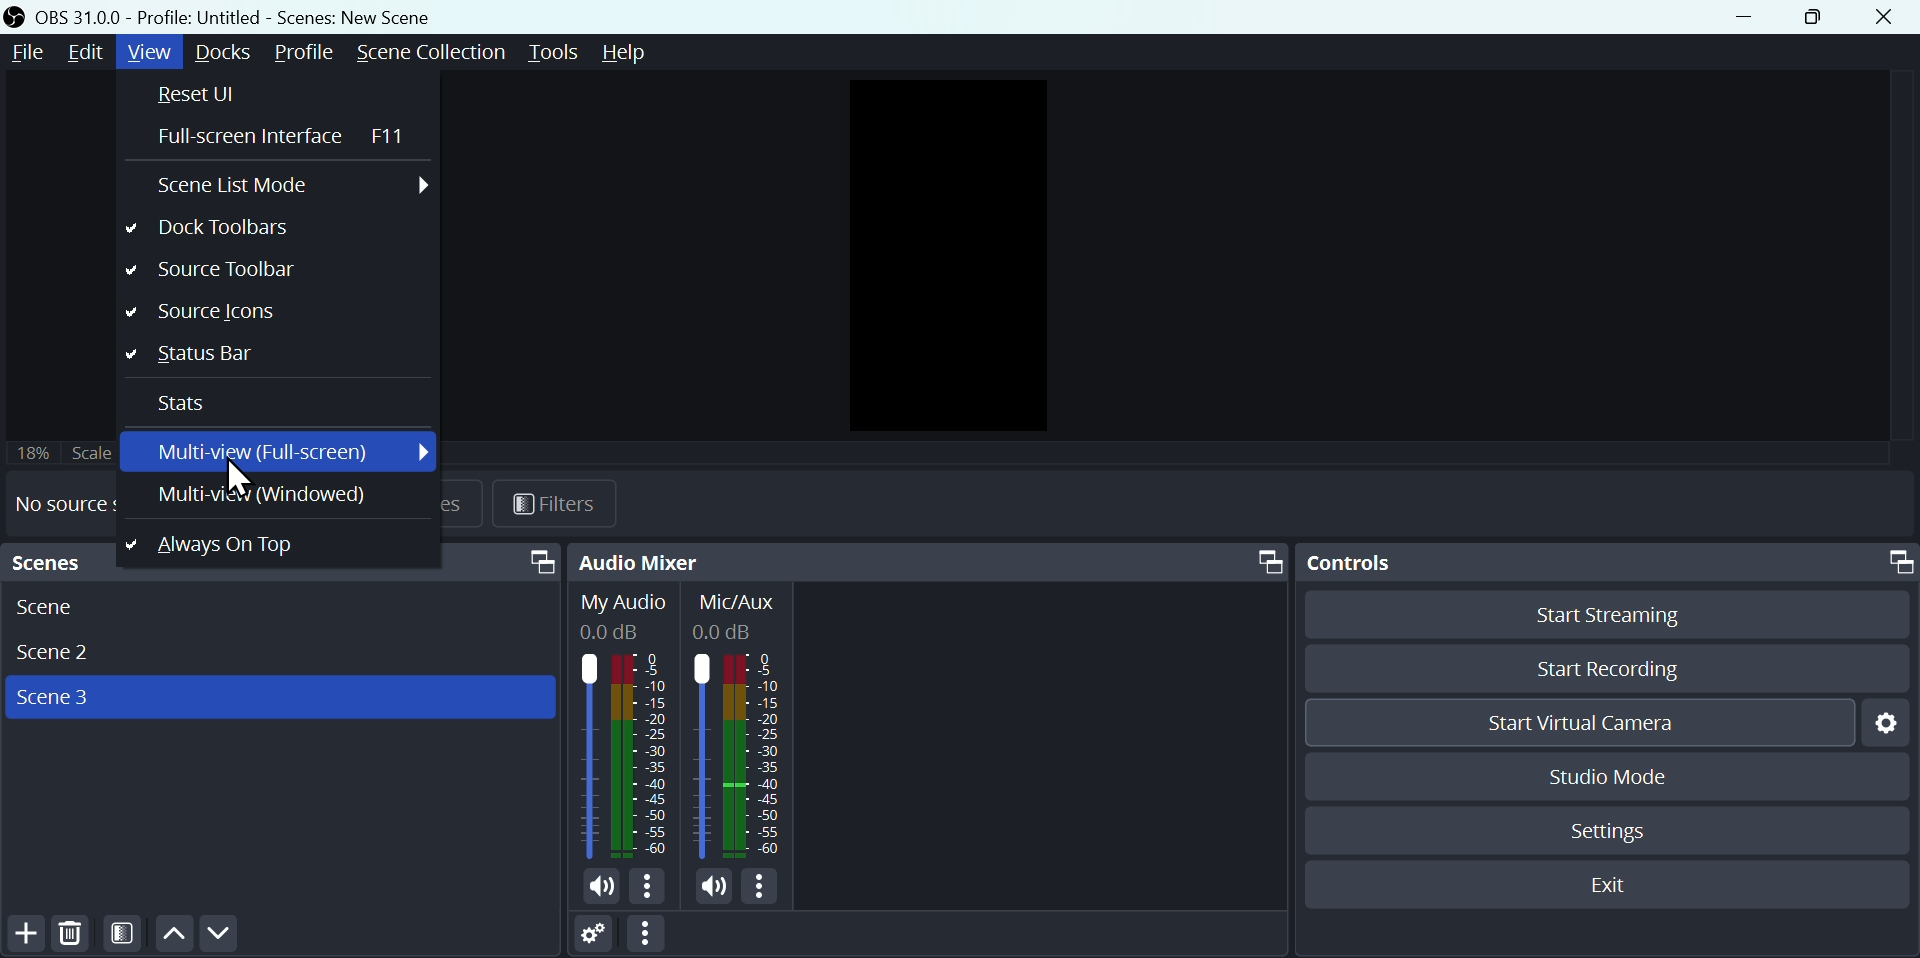  What do you see at coordinates (87, 52) in the screenshot?
I see `Edit` at bounding box center [87, 52].